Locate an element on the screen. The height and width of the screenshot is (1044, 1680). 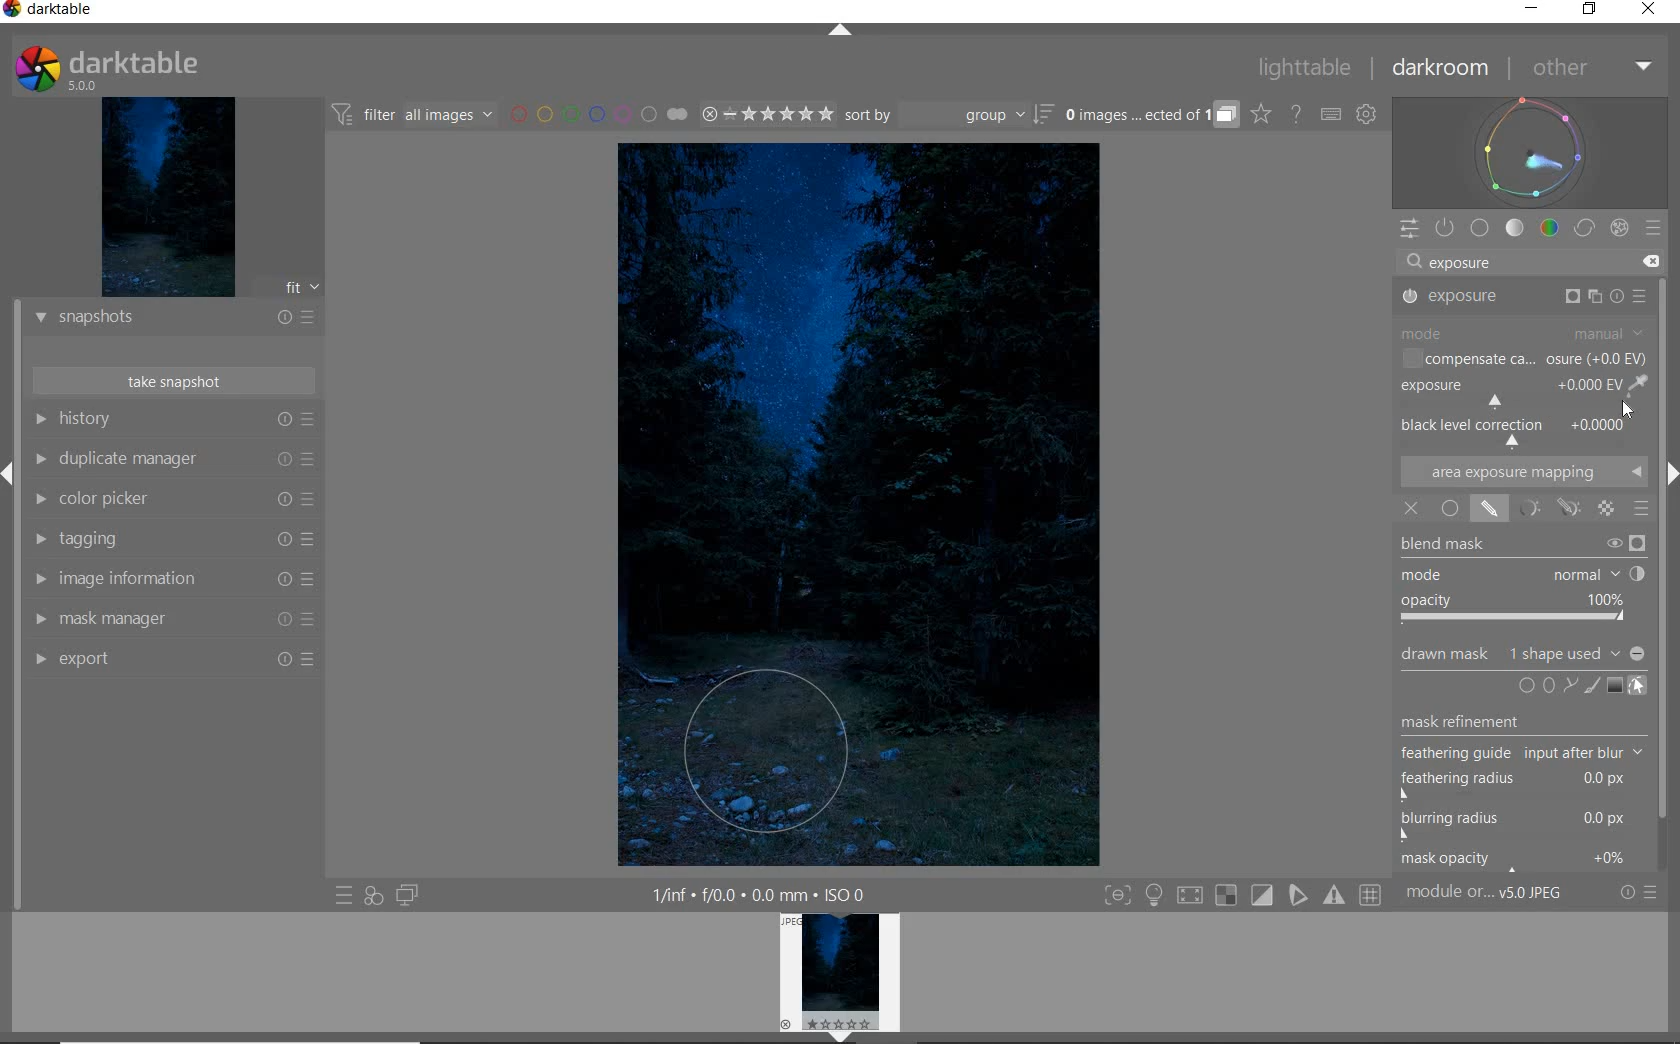
TOGGLE MODES is located at coordinates (1242, 895).